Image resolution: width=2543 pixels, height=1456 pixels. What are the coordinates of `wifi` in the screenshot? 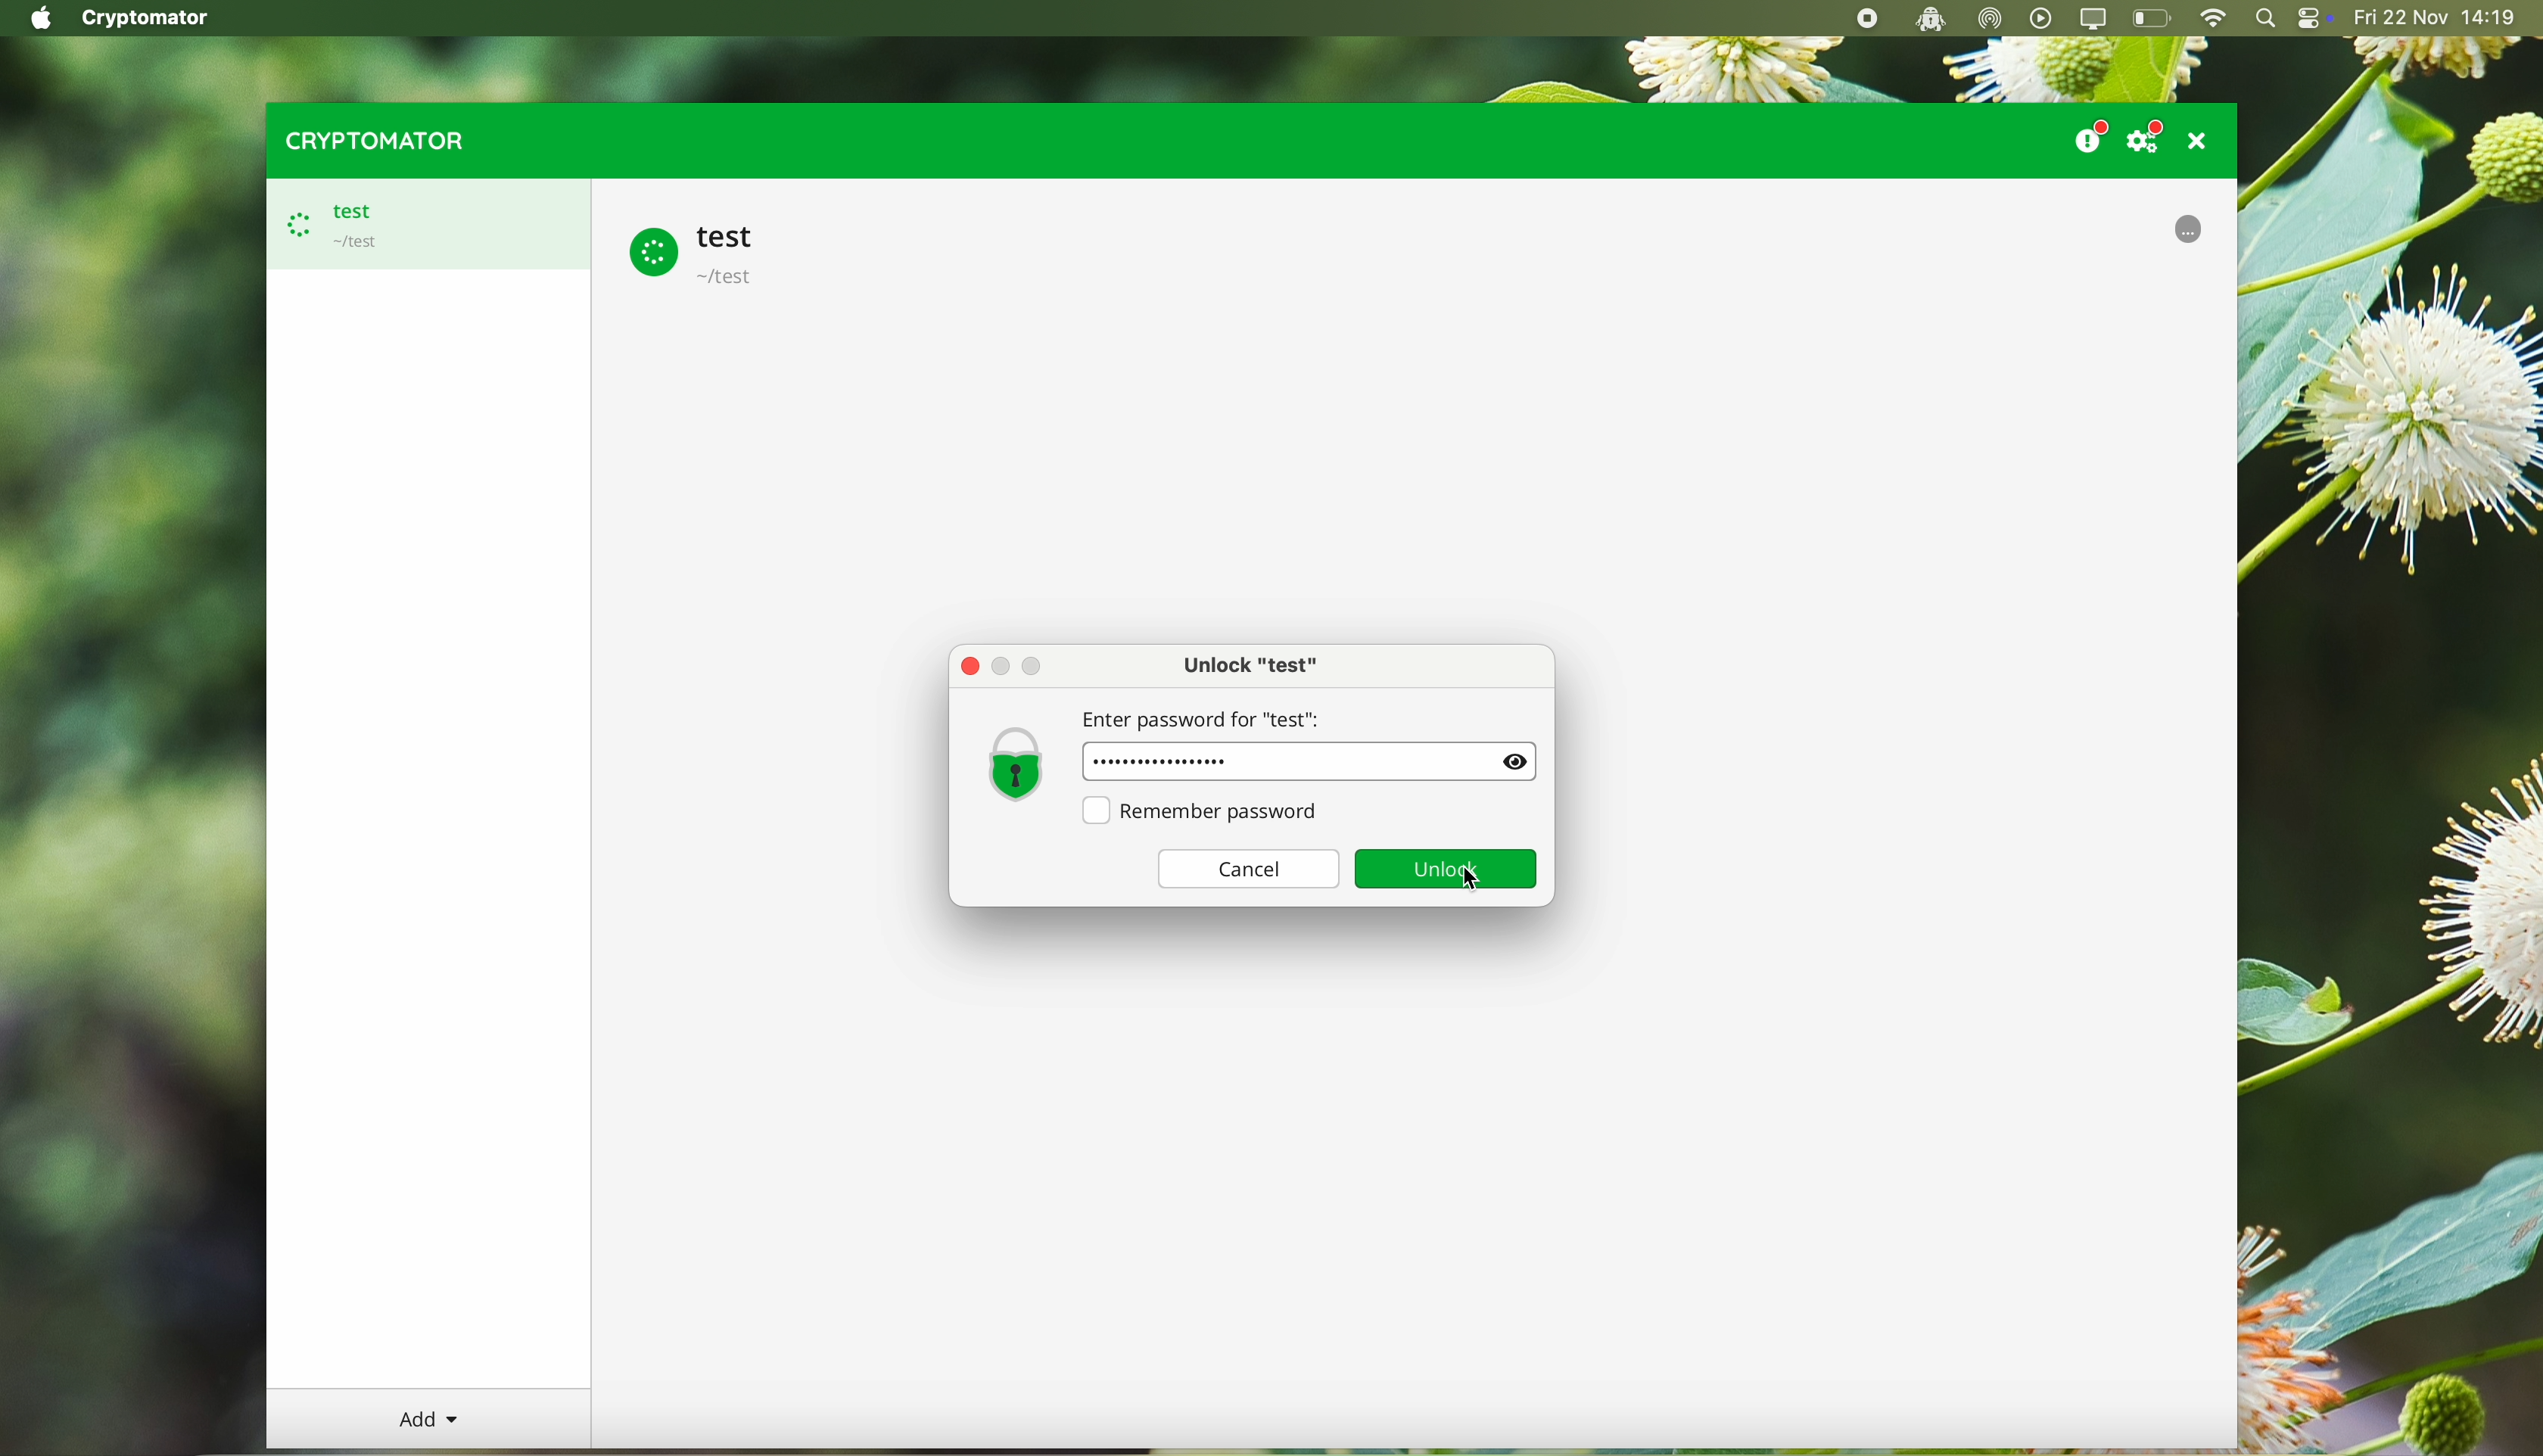 It's located at (2212, 19).